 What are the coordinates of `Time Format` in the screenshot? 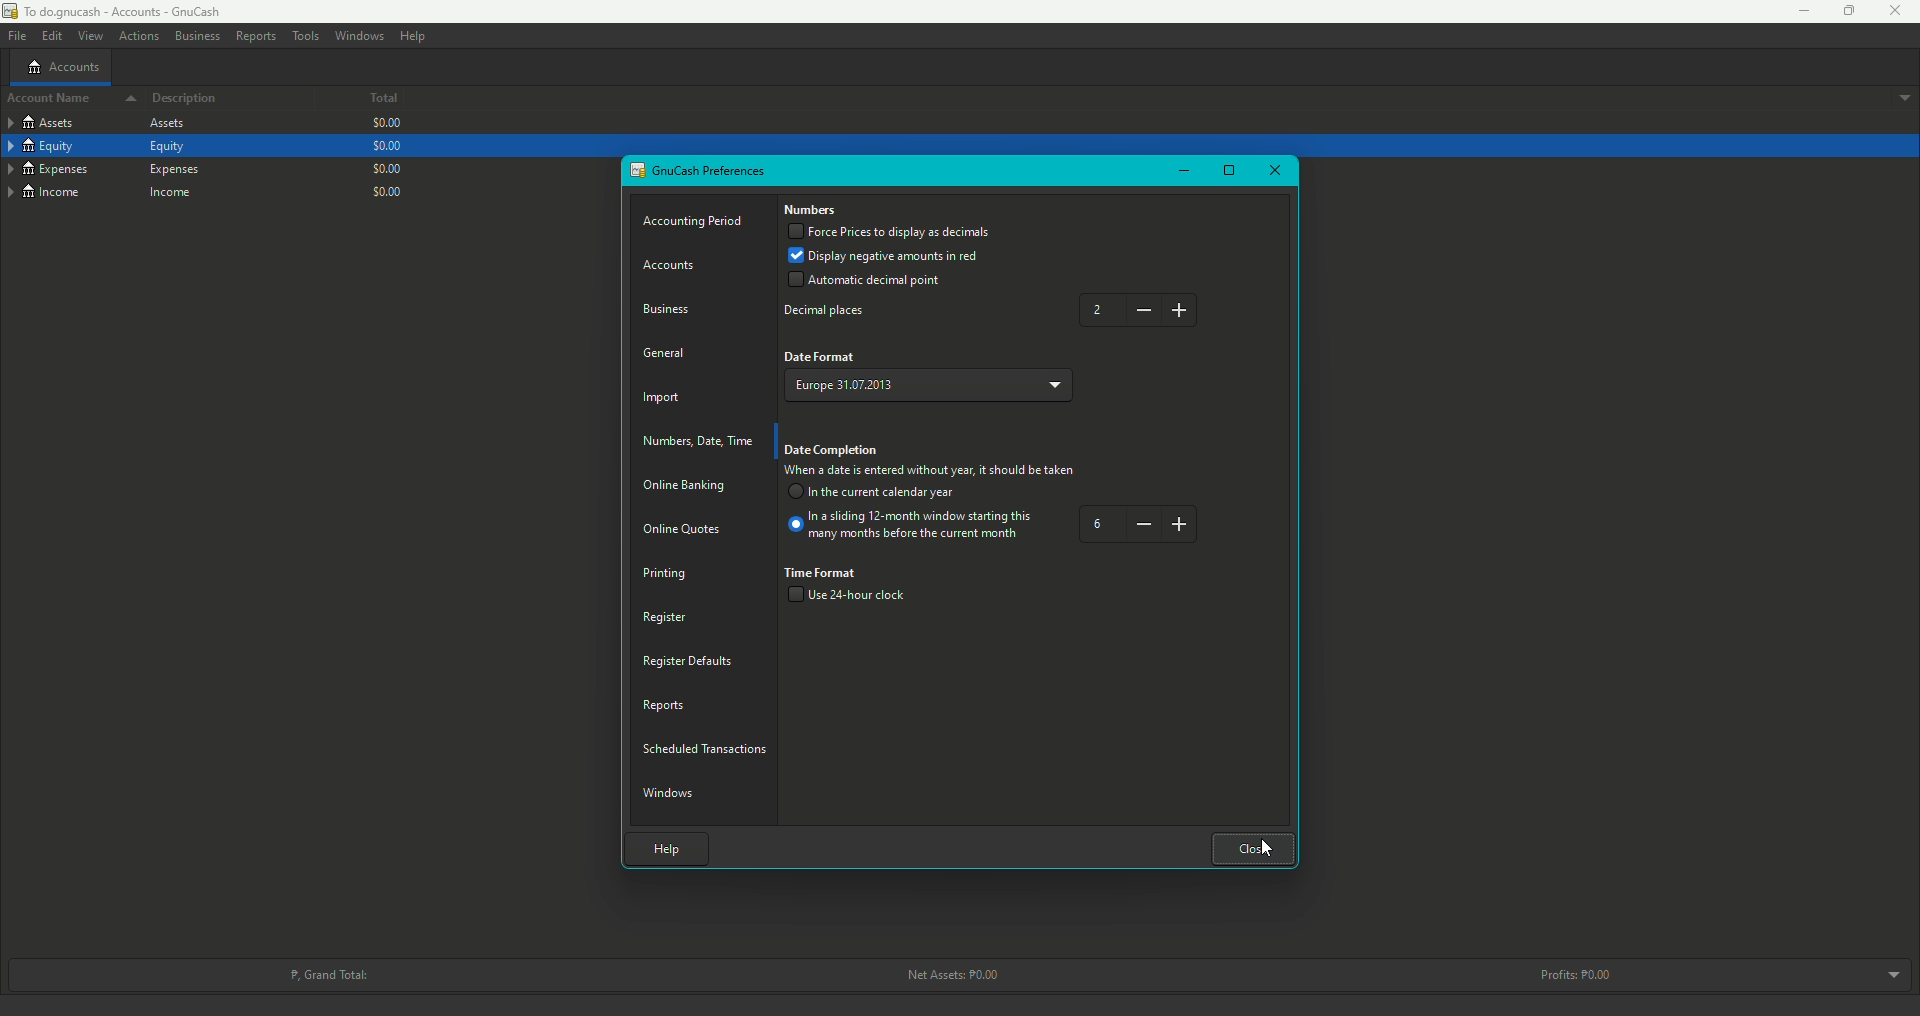 It's located at (823, 572).